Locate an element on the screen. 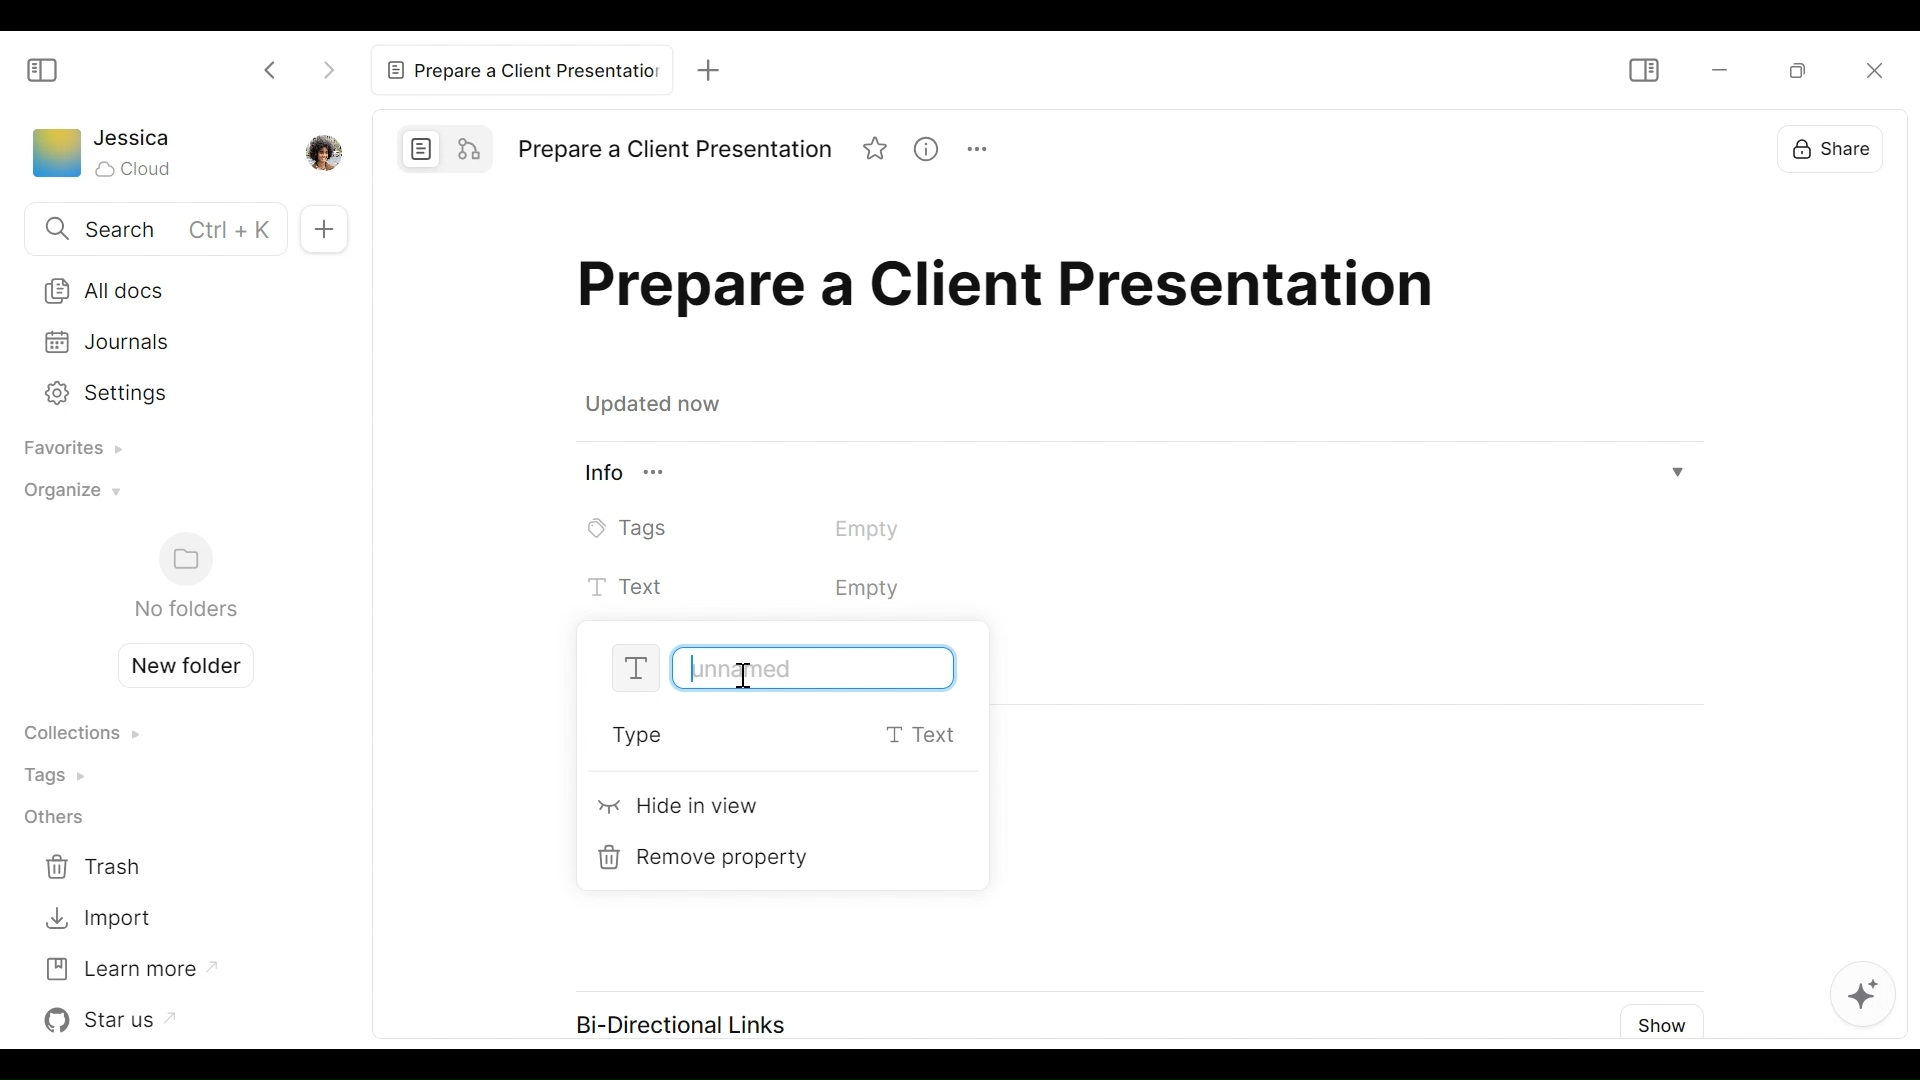 This screenshot has width=1920, height=1080. Username is located at coordinates (134, 139).